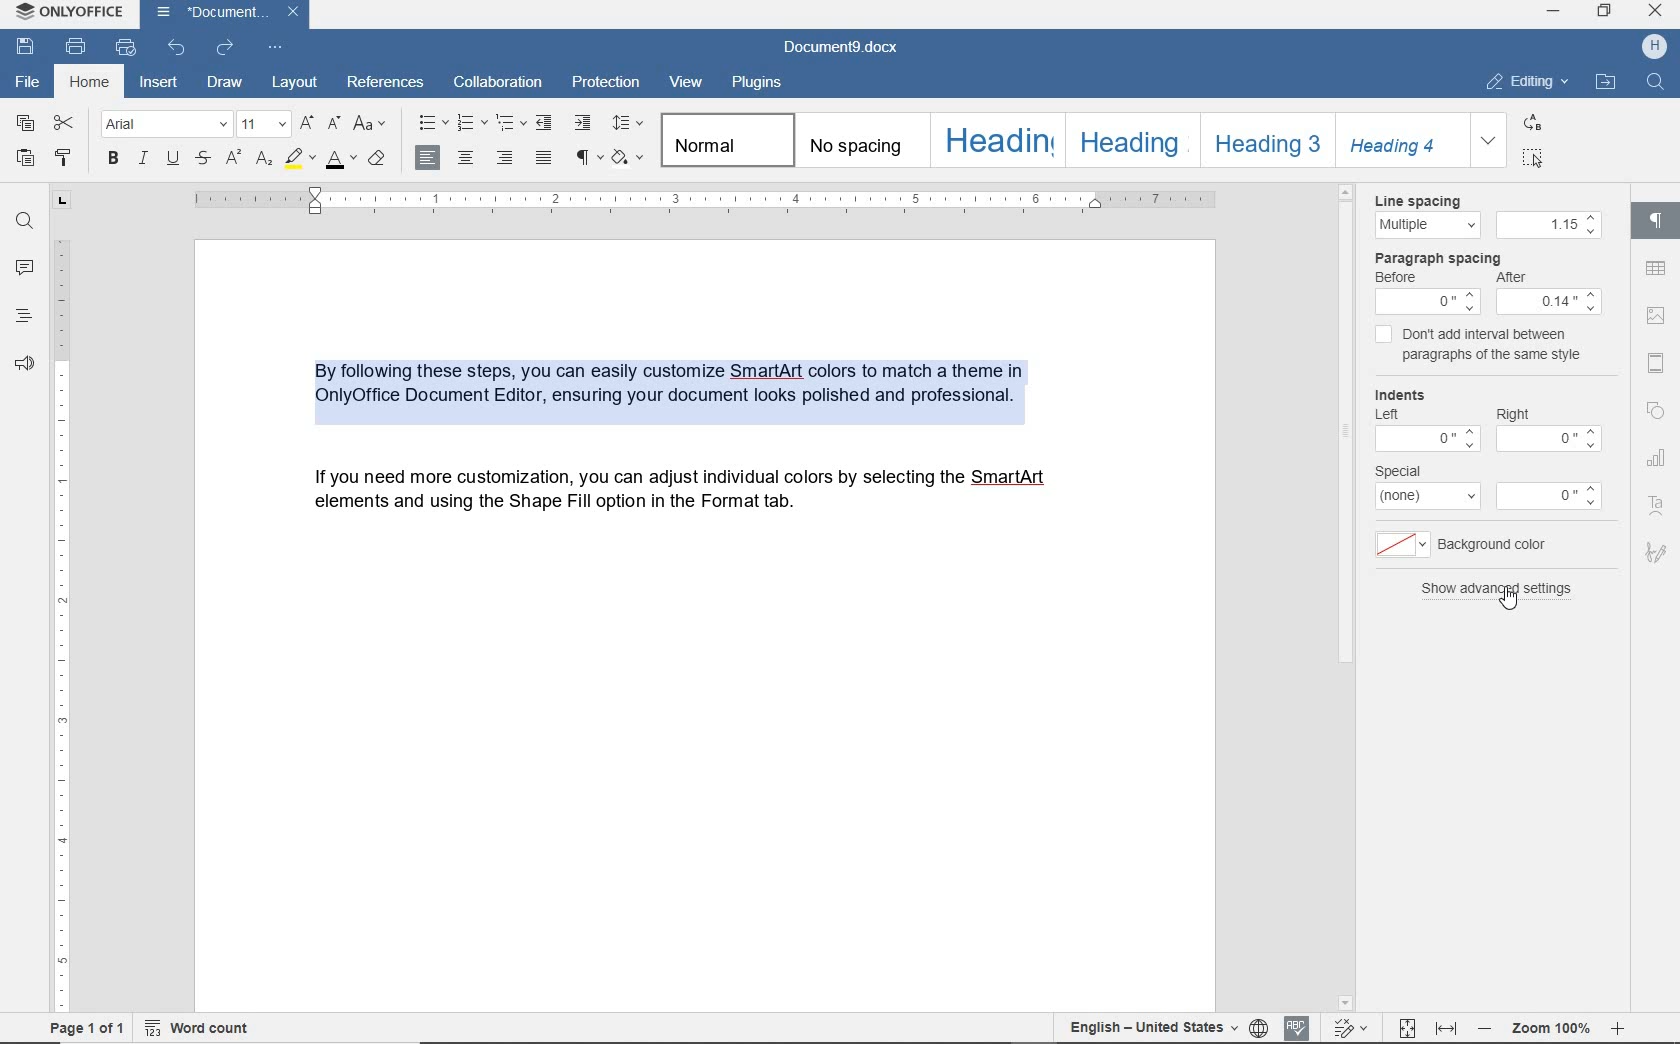 The image size is (1680, 1044). I want to click on fit to width, so click(1447, 1029).